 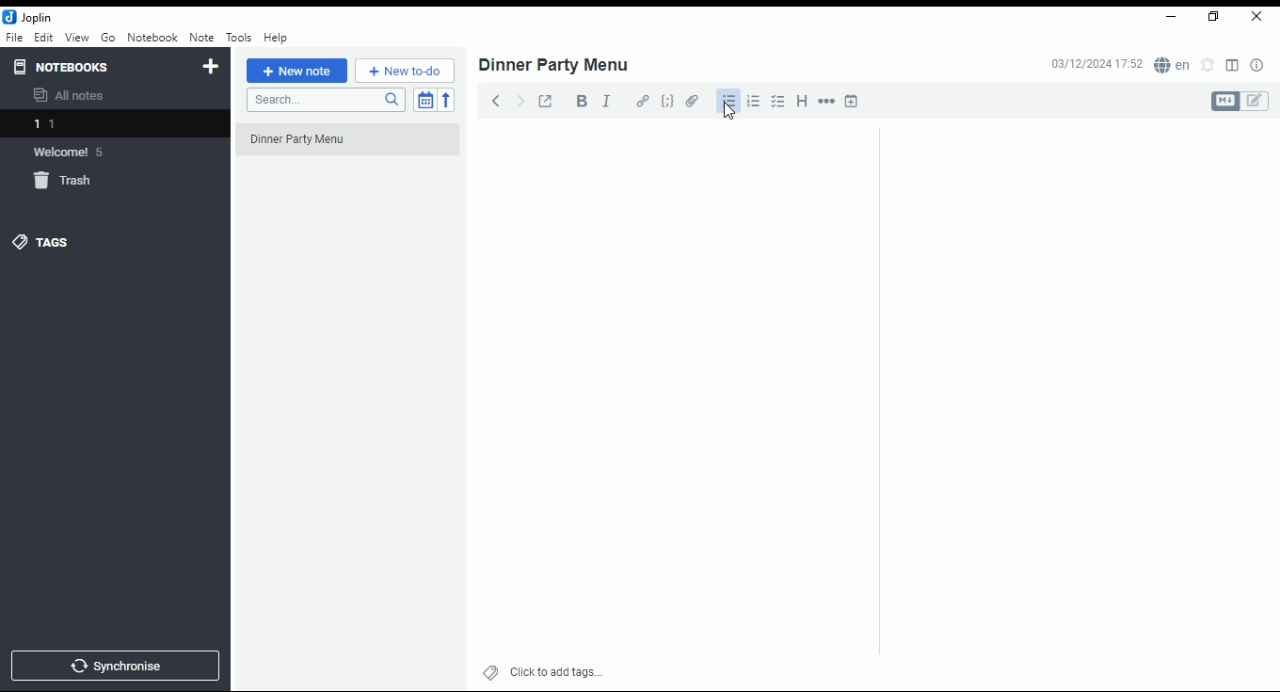 What do you see at coordinates (555, 65) in the screenshot?
I see `dinner party menu` at bounding box center [555, 65].